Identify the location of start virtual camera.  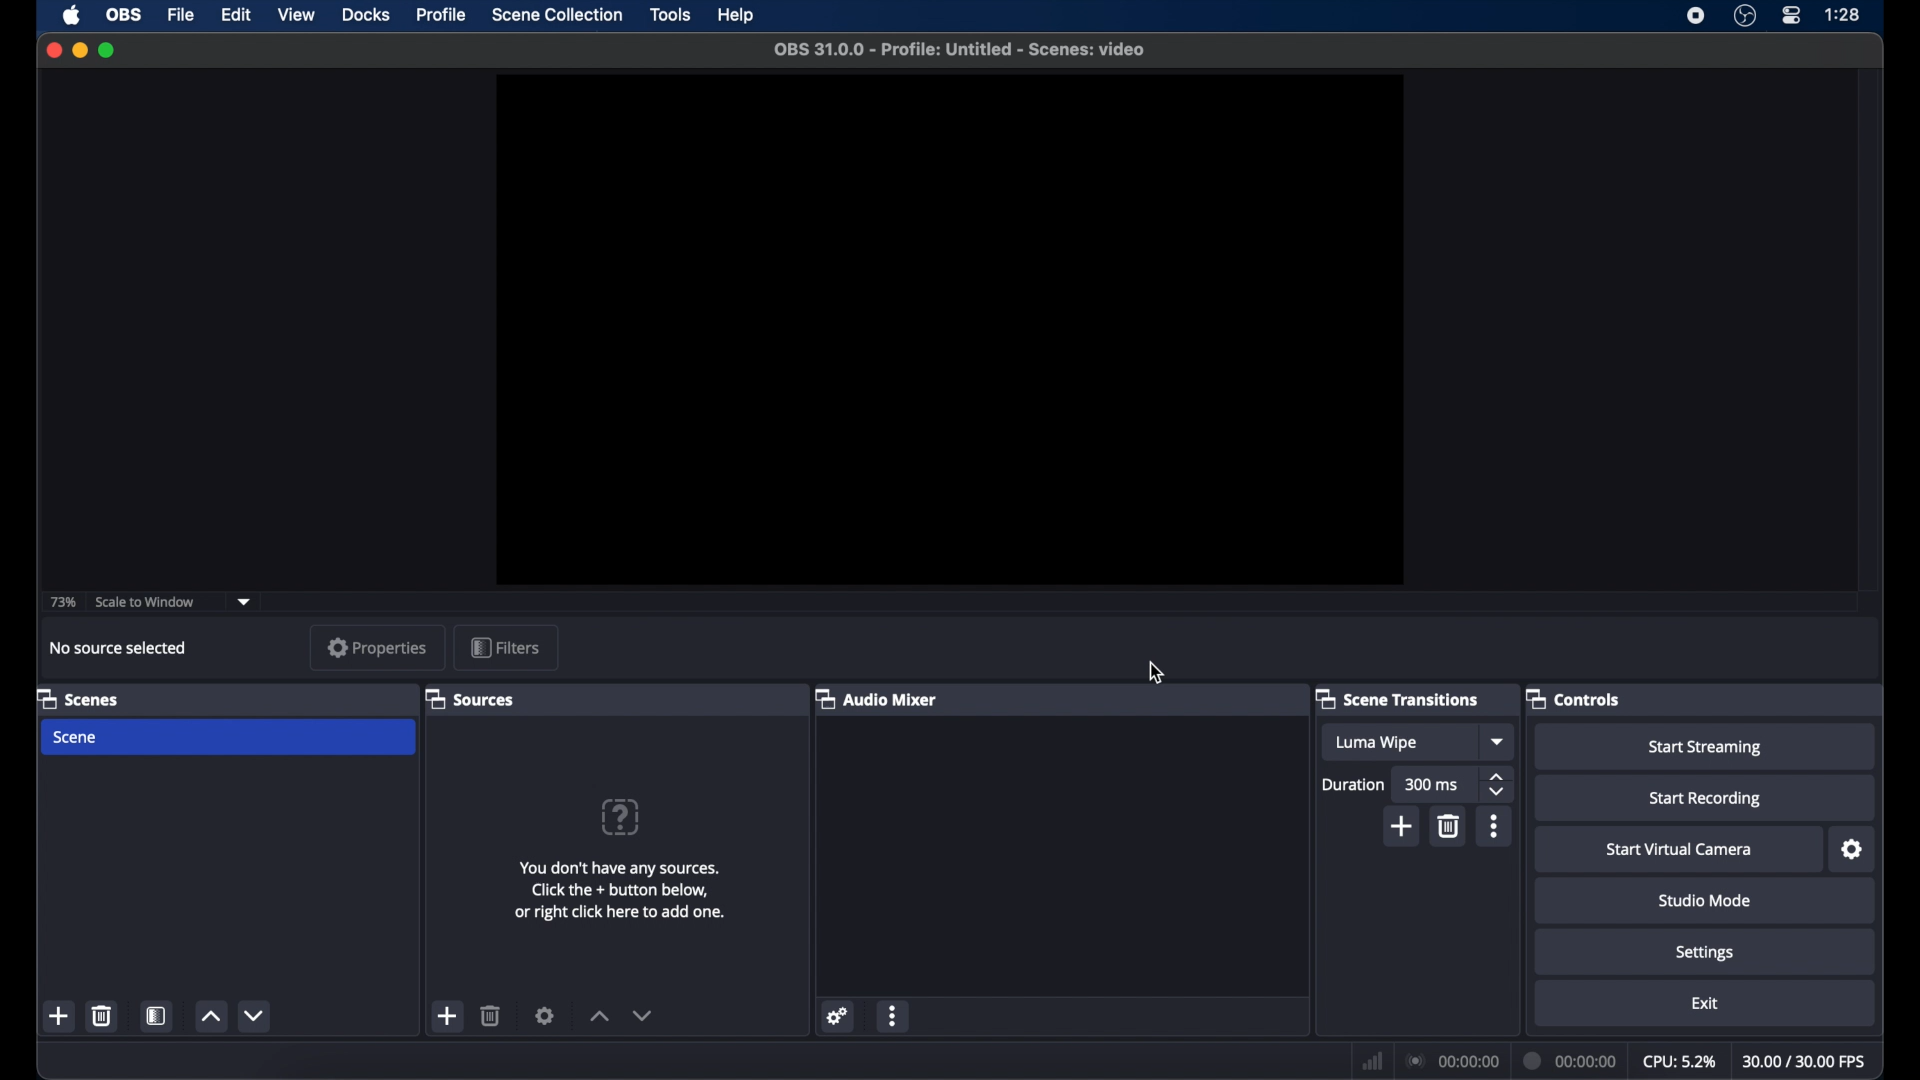
(1679, 850).